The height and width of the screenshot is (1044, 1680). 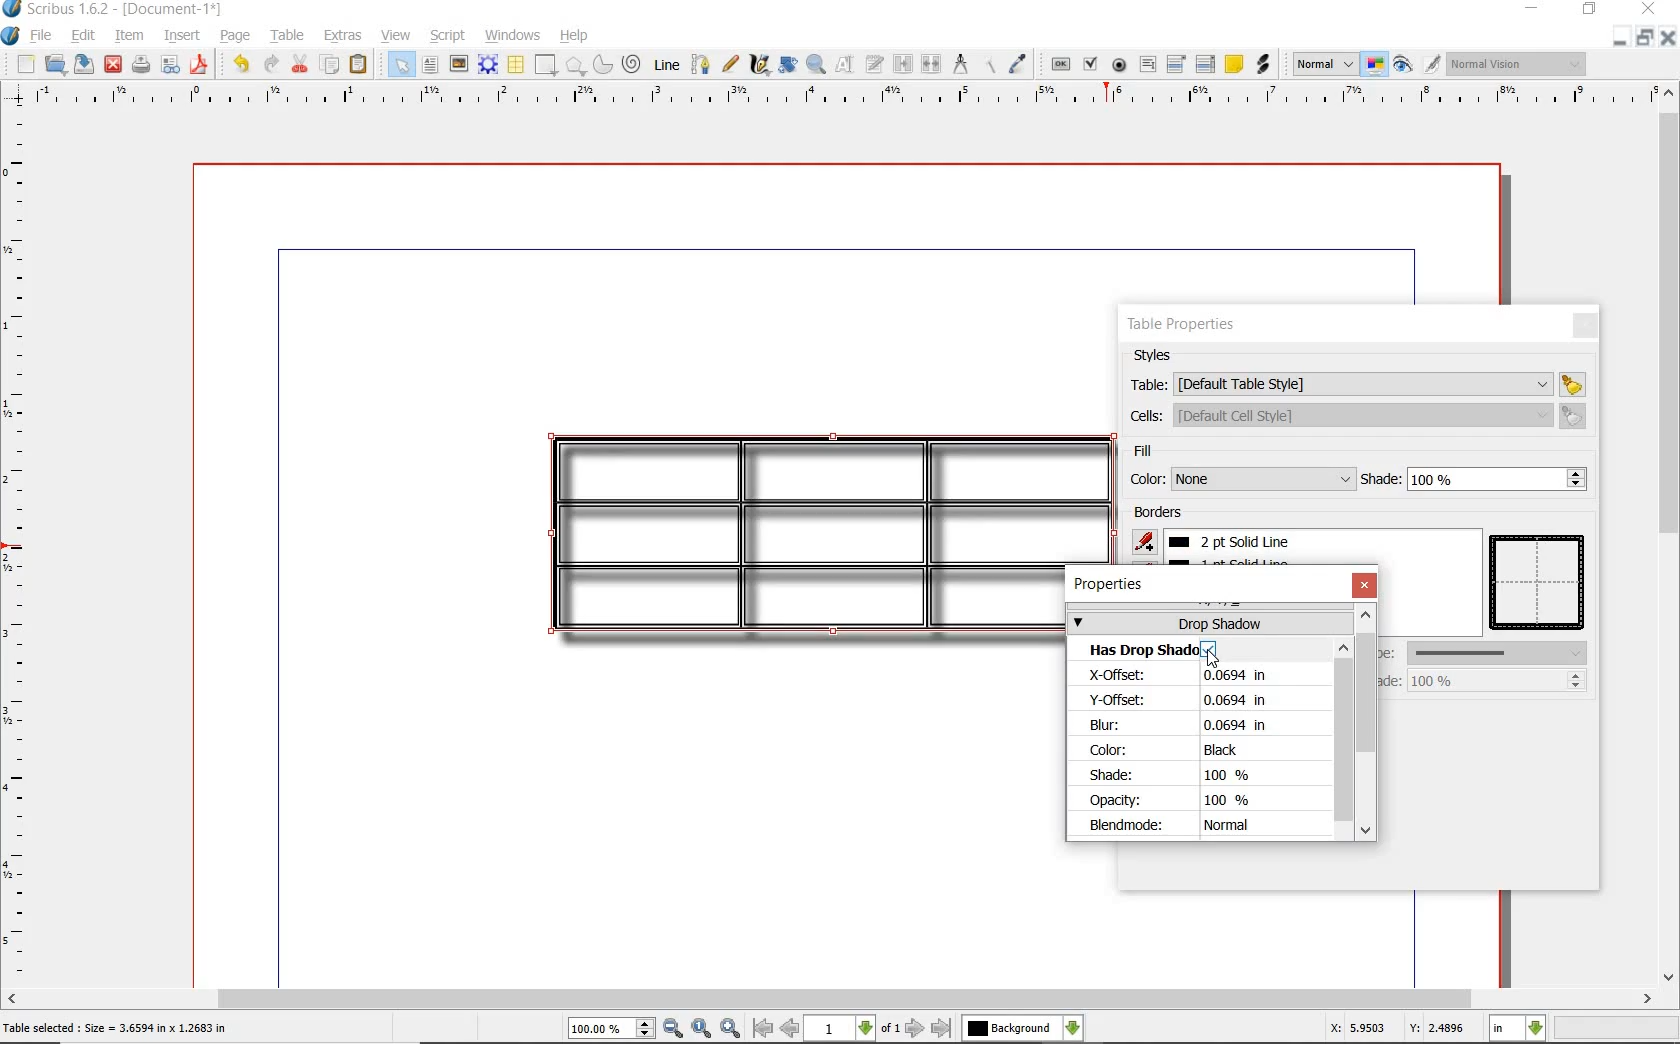 What do you see at coordinates (833, 98) in the screenshot?
I see `ruler` at bounding box center [833, 98].